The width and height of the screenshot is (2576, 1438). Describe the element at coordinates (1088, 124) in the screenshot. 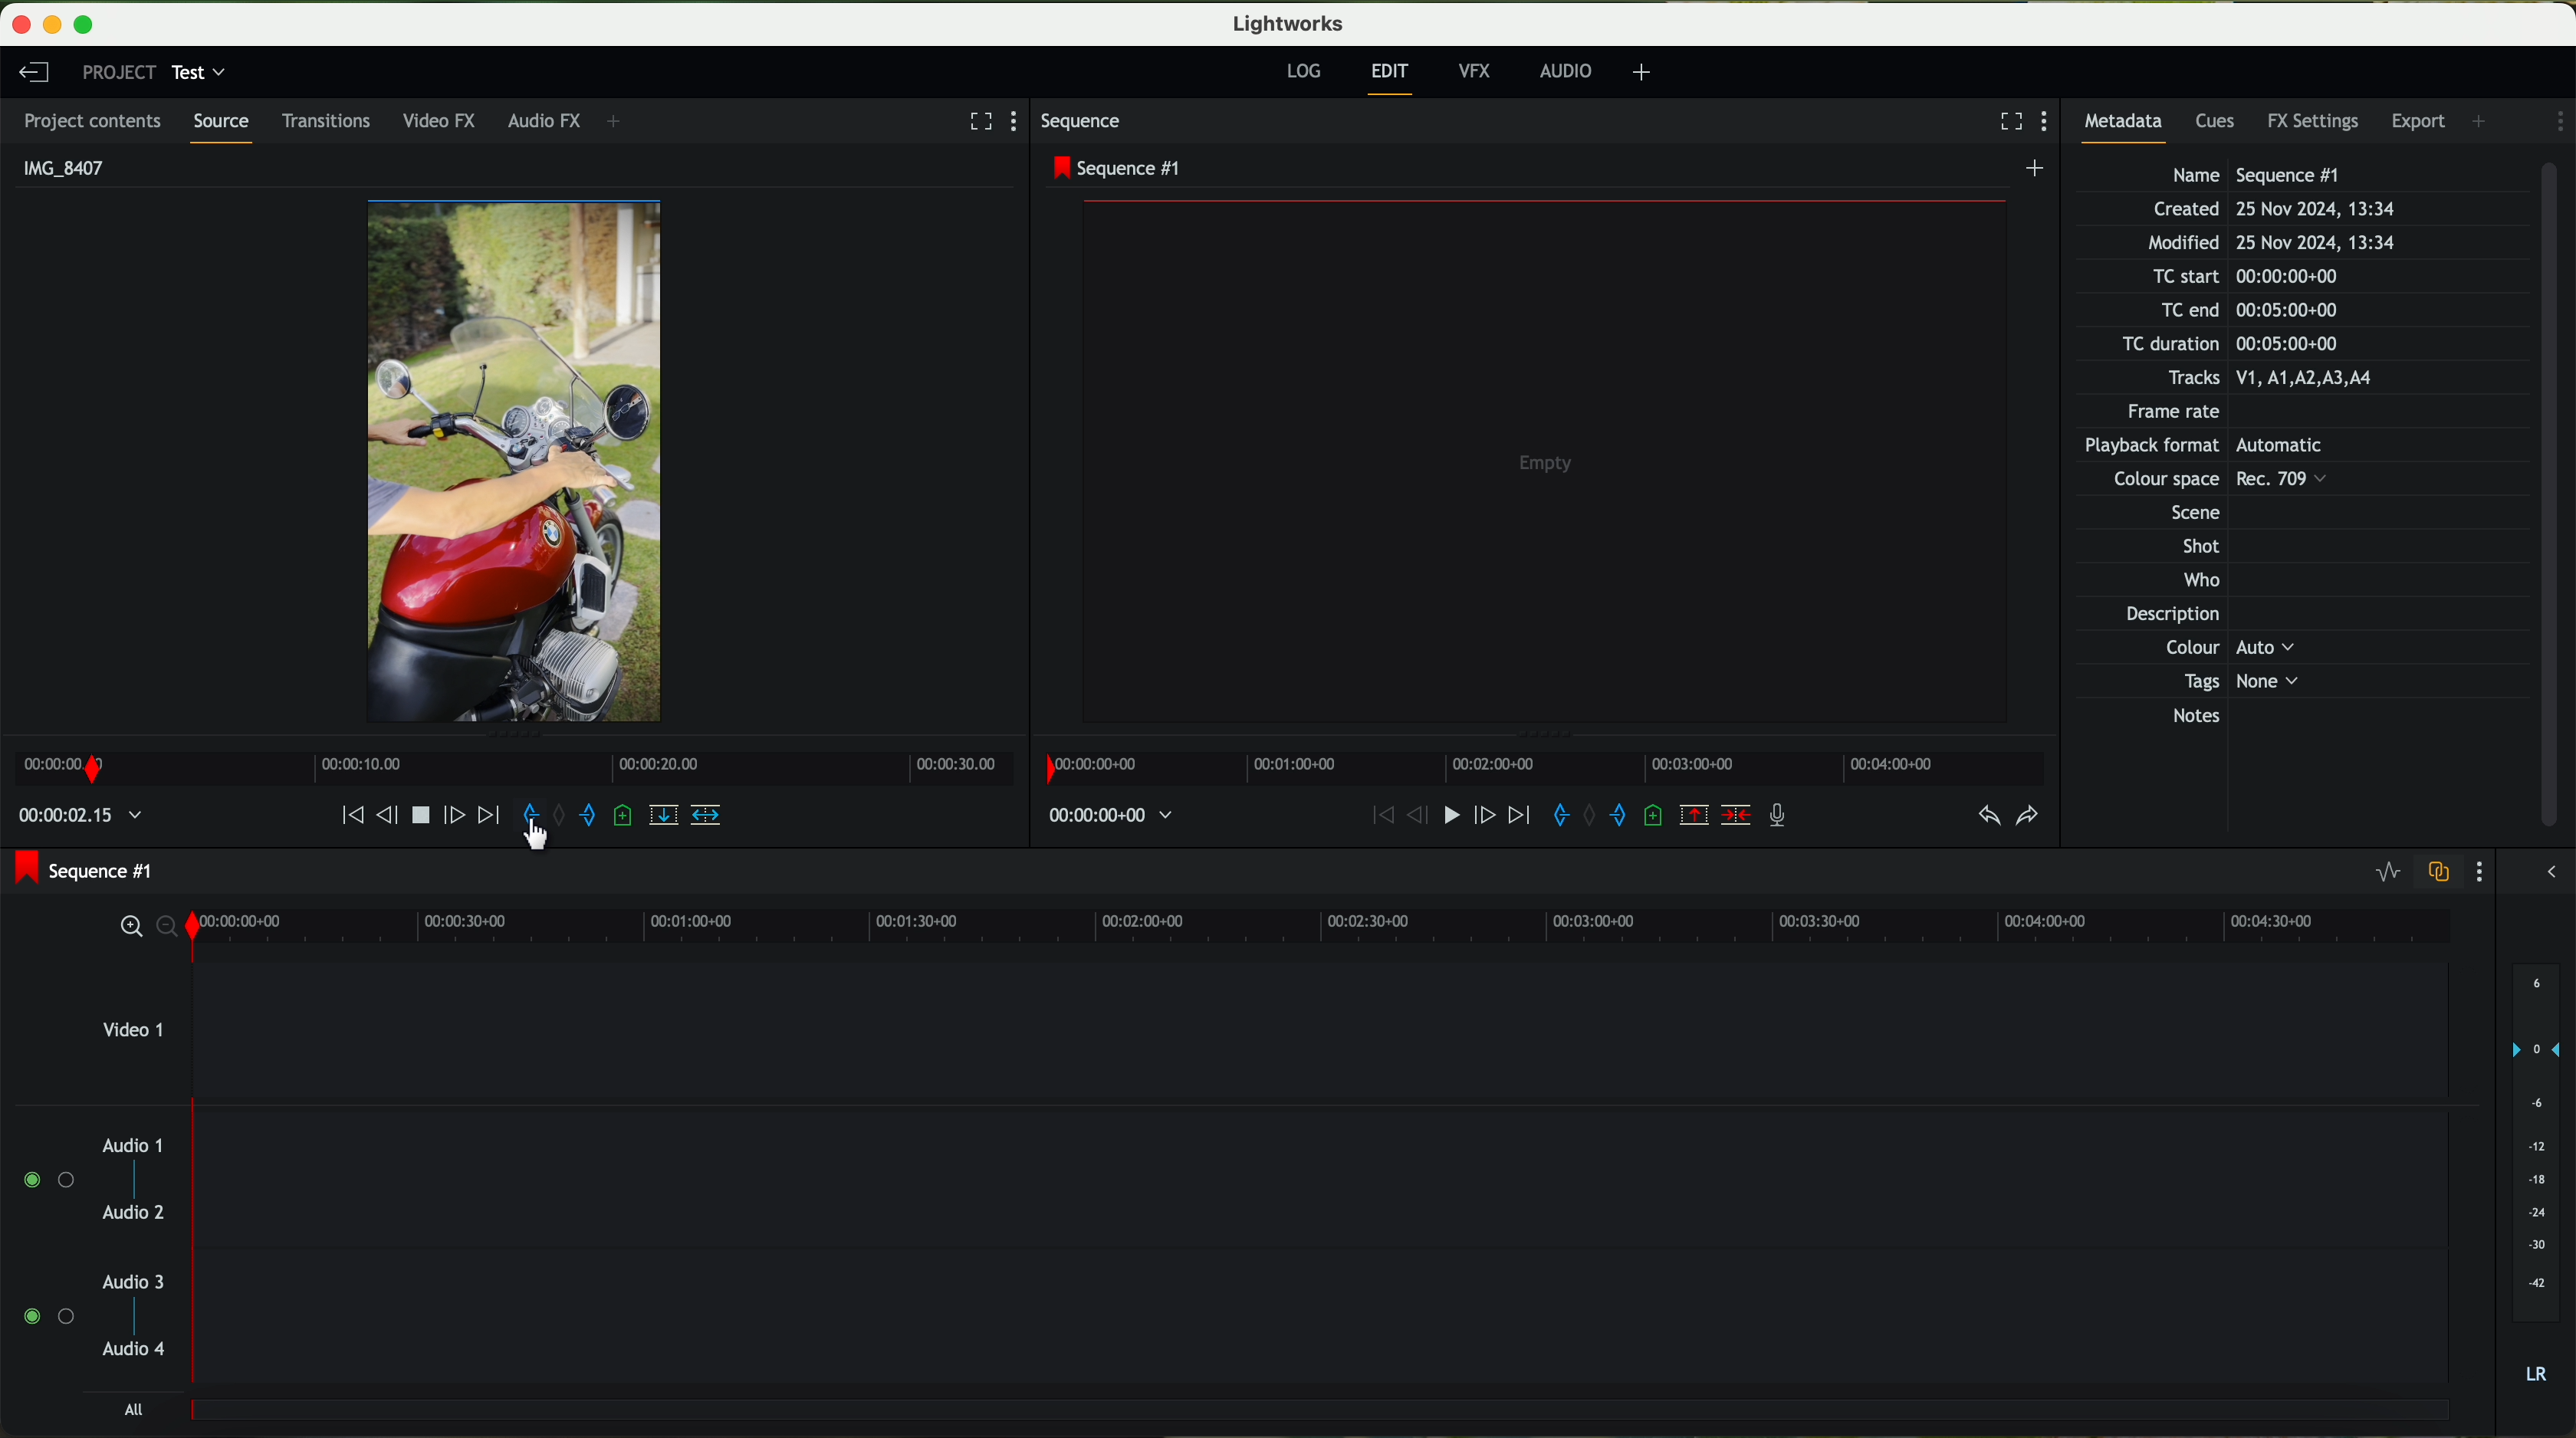

I see `sequence` at that location.